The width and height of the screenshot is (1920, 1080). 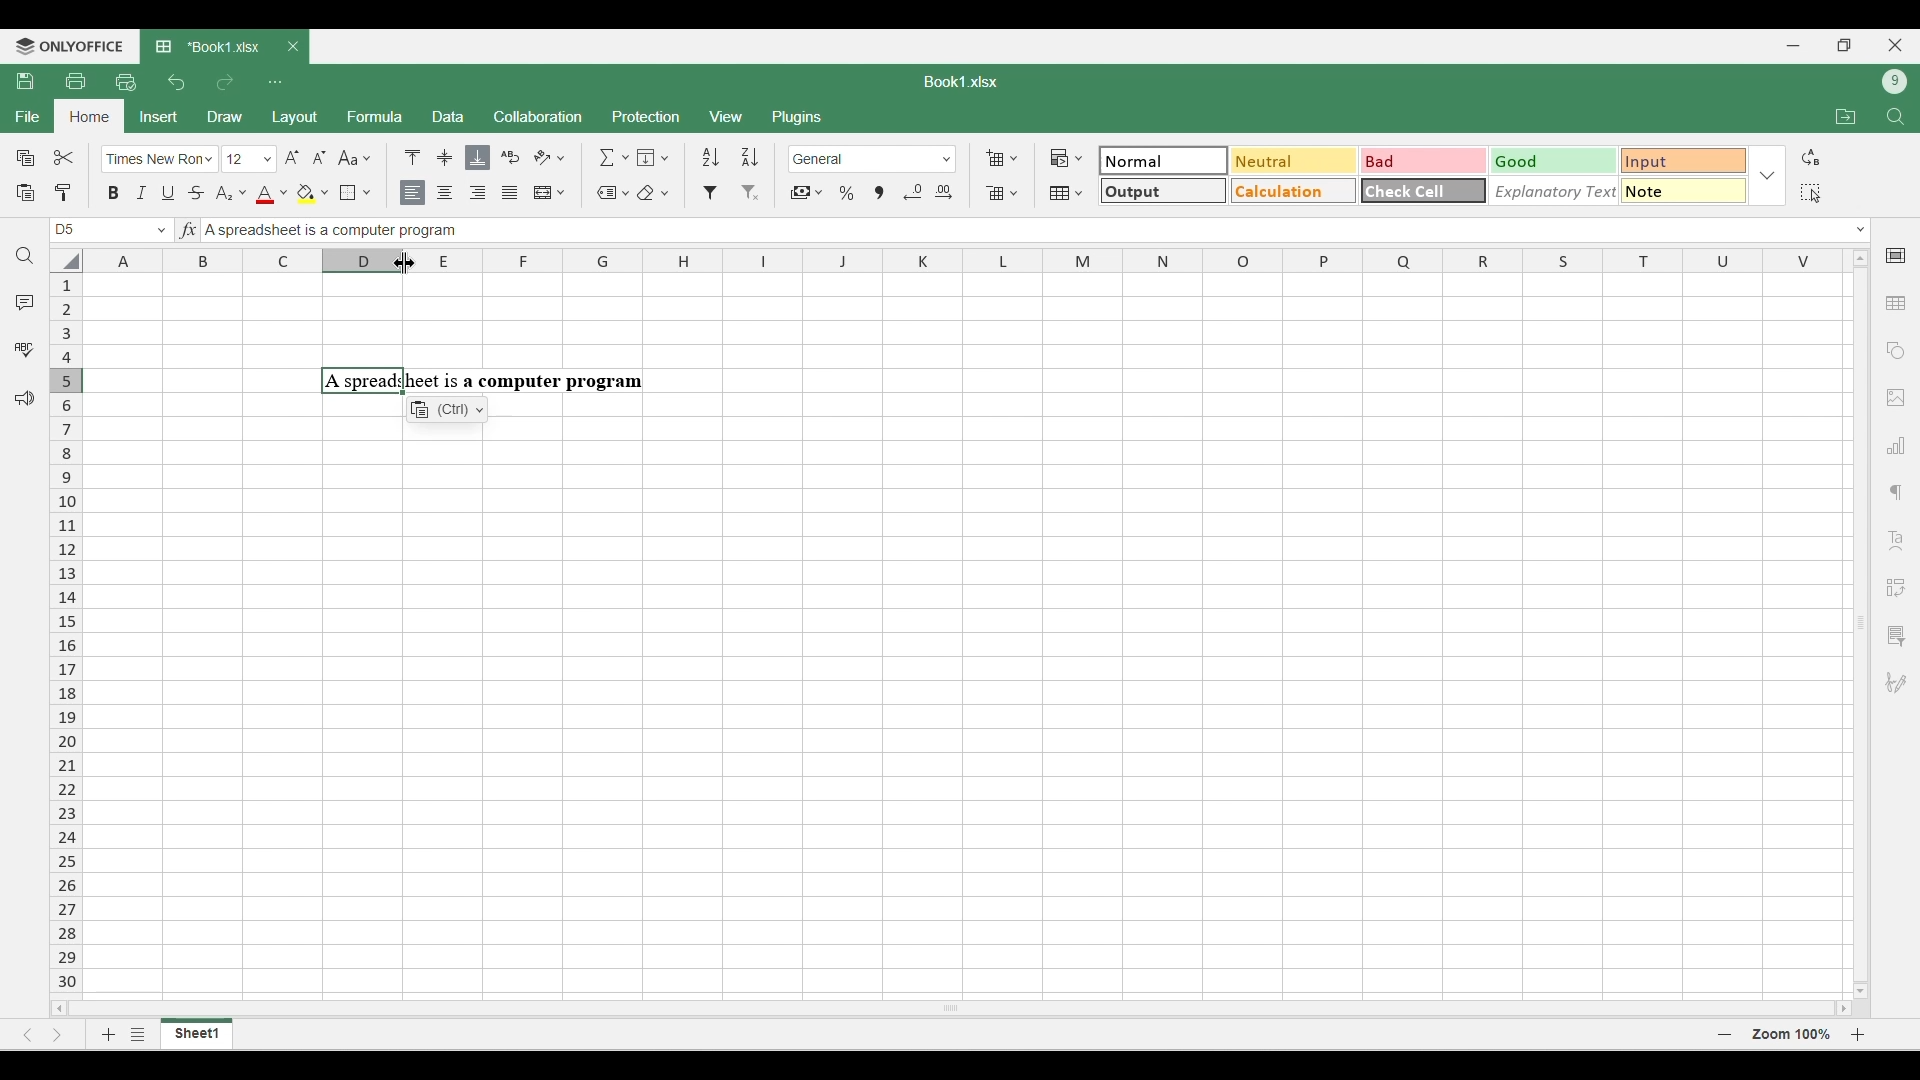 What do you see at coordinates (448, 115) in the screenshot?
I see `Data menu` at bounding box center [448, 115].